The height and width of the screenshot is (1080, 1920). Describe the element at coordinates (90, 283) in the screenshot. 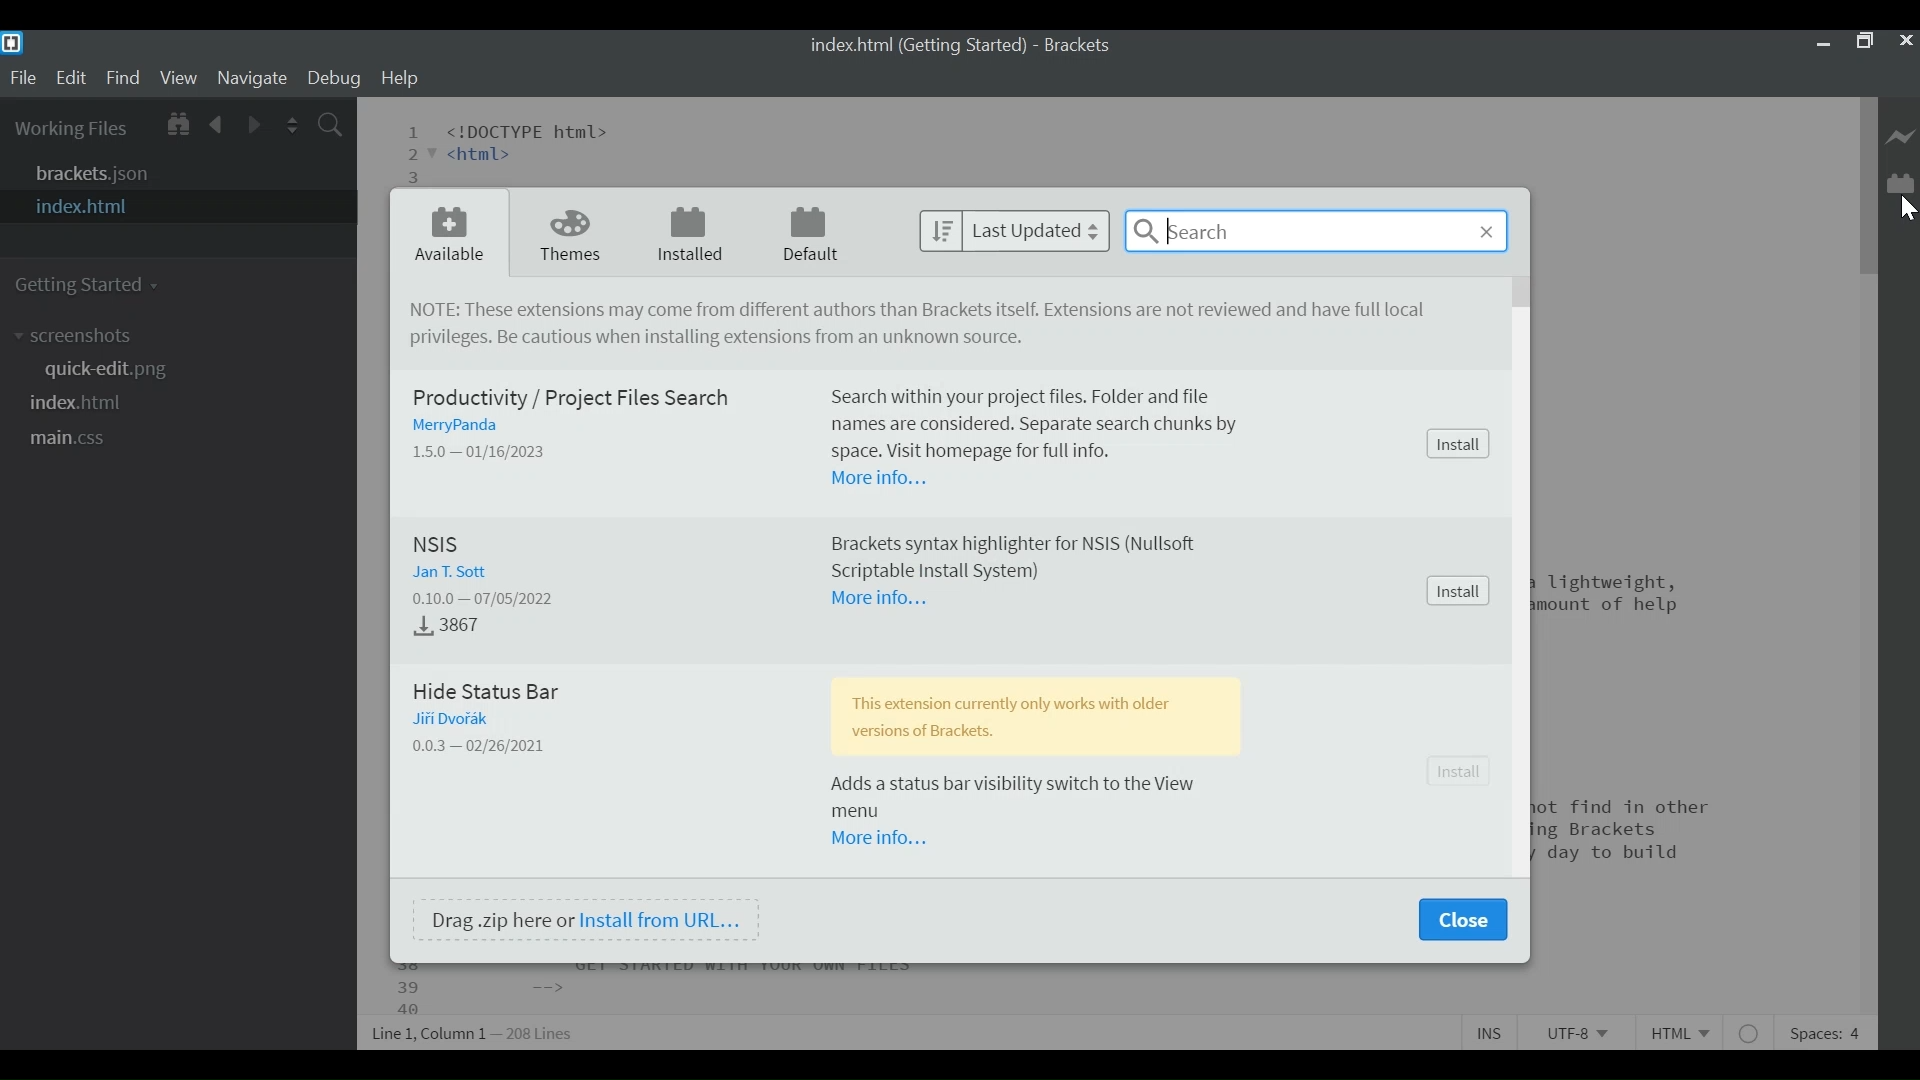

I see `Getting Started` at that location.